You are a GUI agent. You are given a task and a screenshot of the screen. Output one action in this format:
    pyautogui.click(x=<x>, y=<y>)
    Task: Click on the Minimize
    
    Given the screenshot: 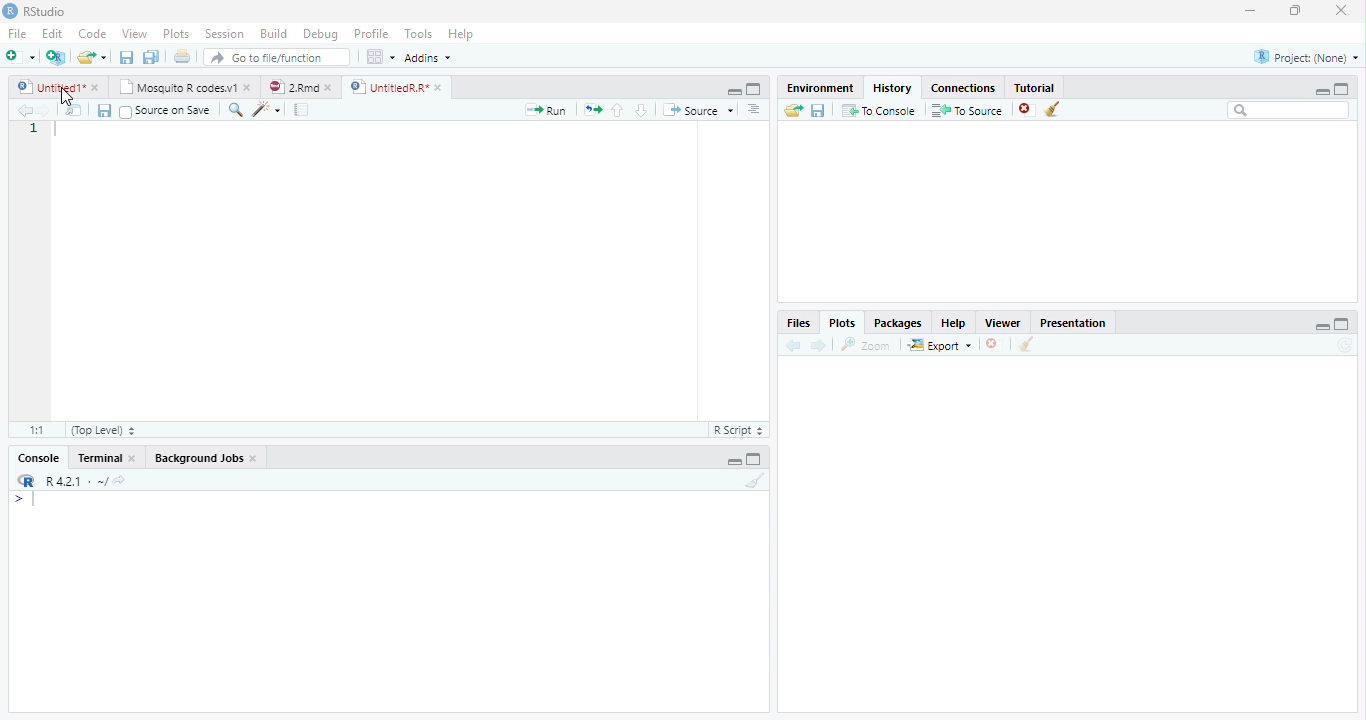 What is the action you would take?
    pyautogui.click(x=734, y=92)
    